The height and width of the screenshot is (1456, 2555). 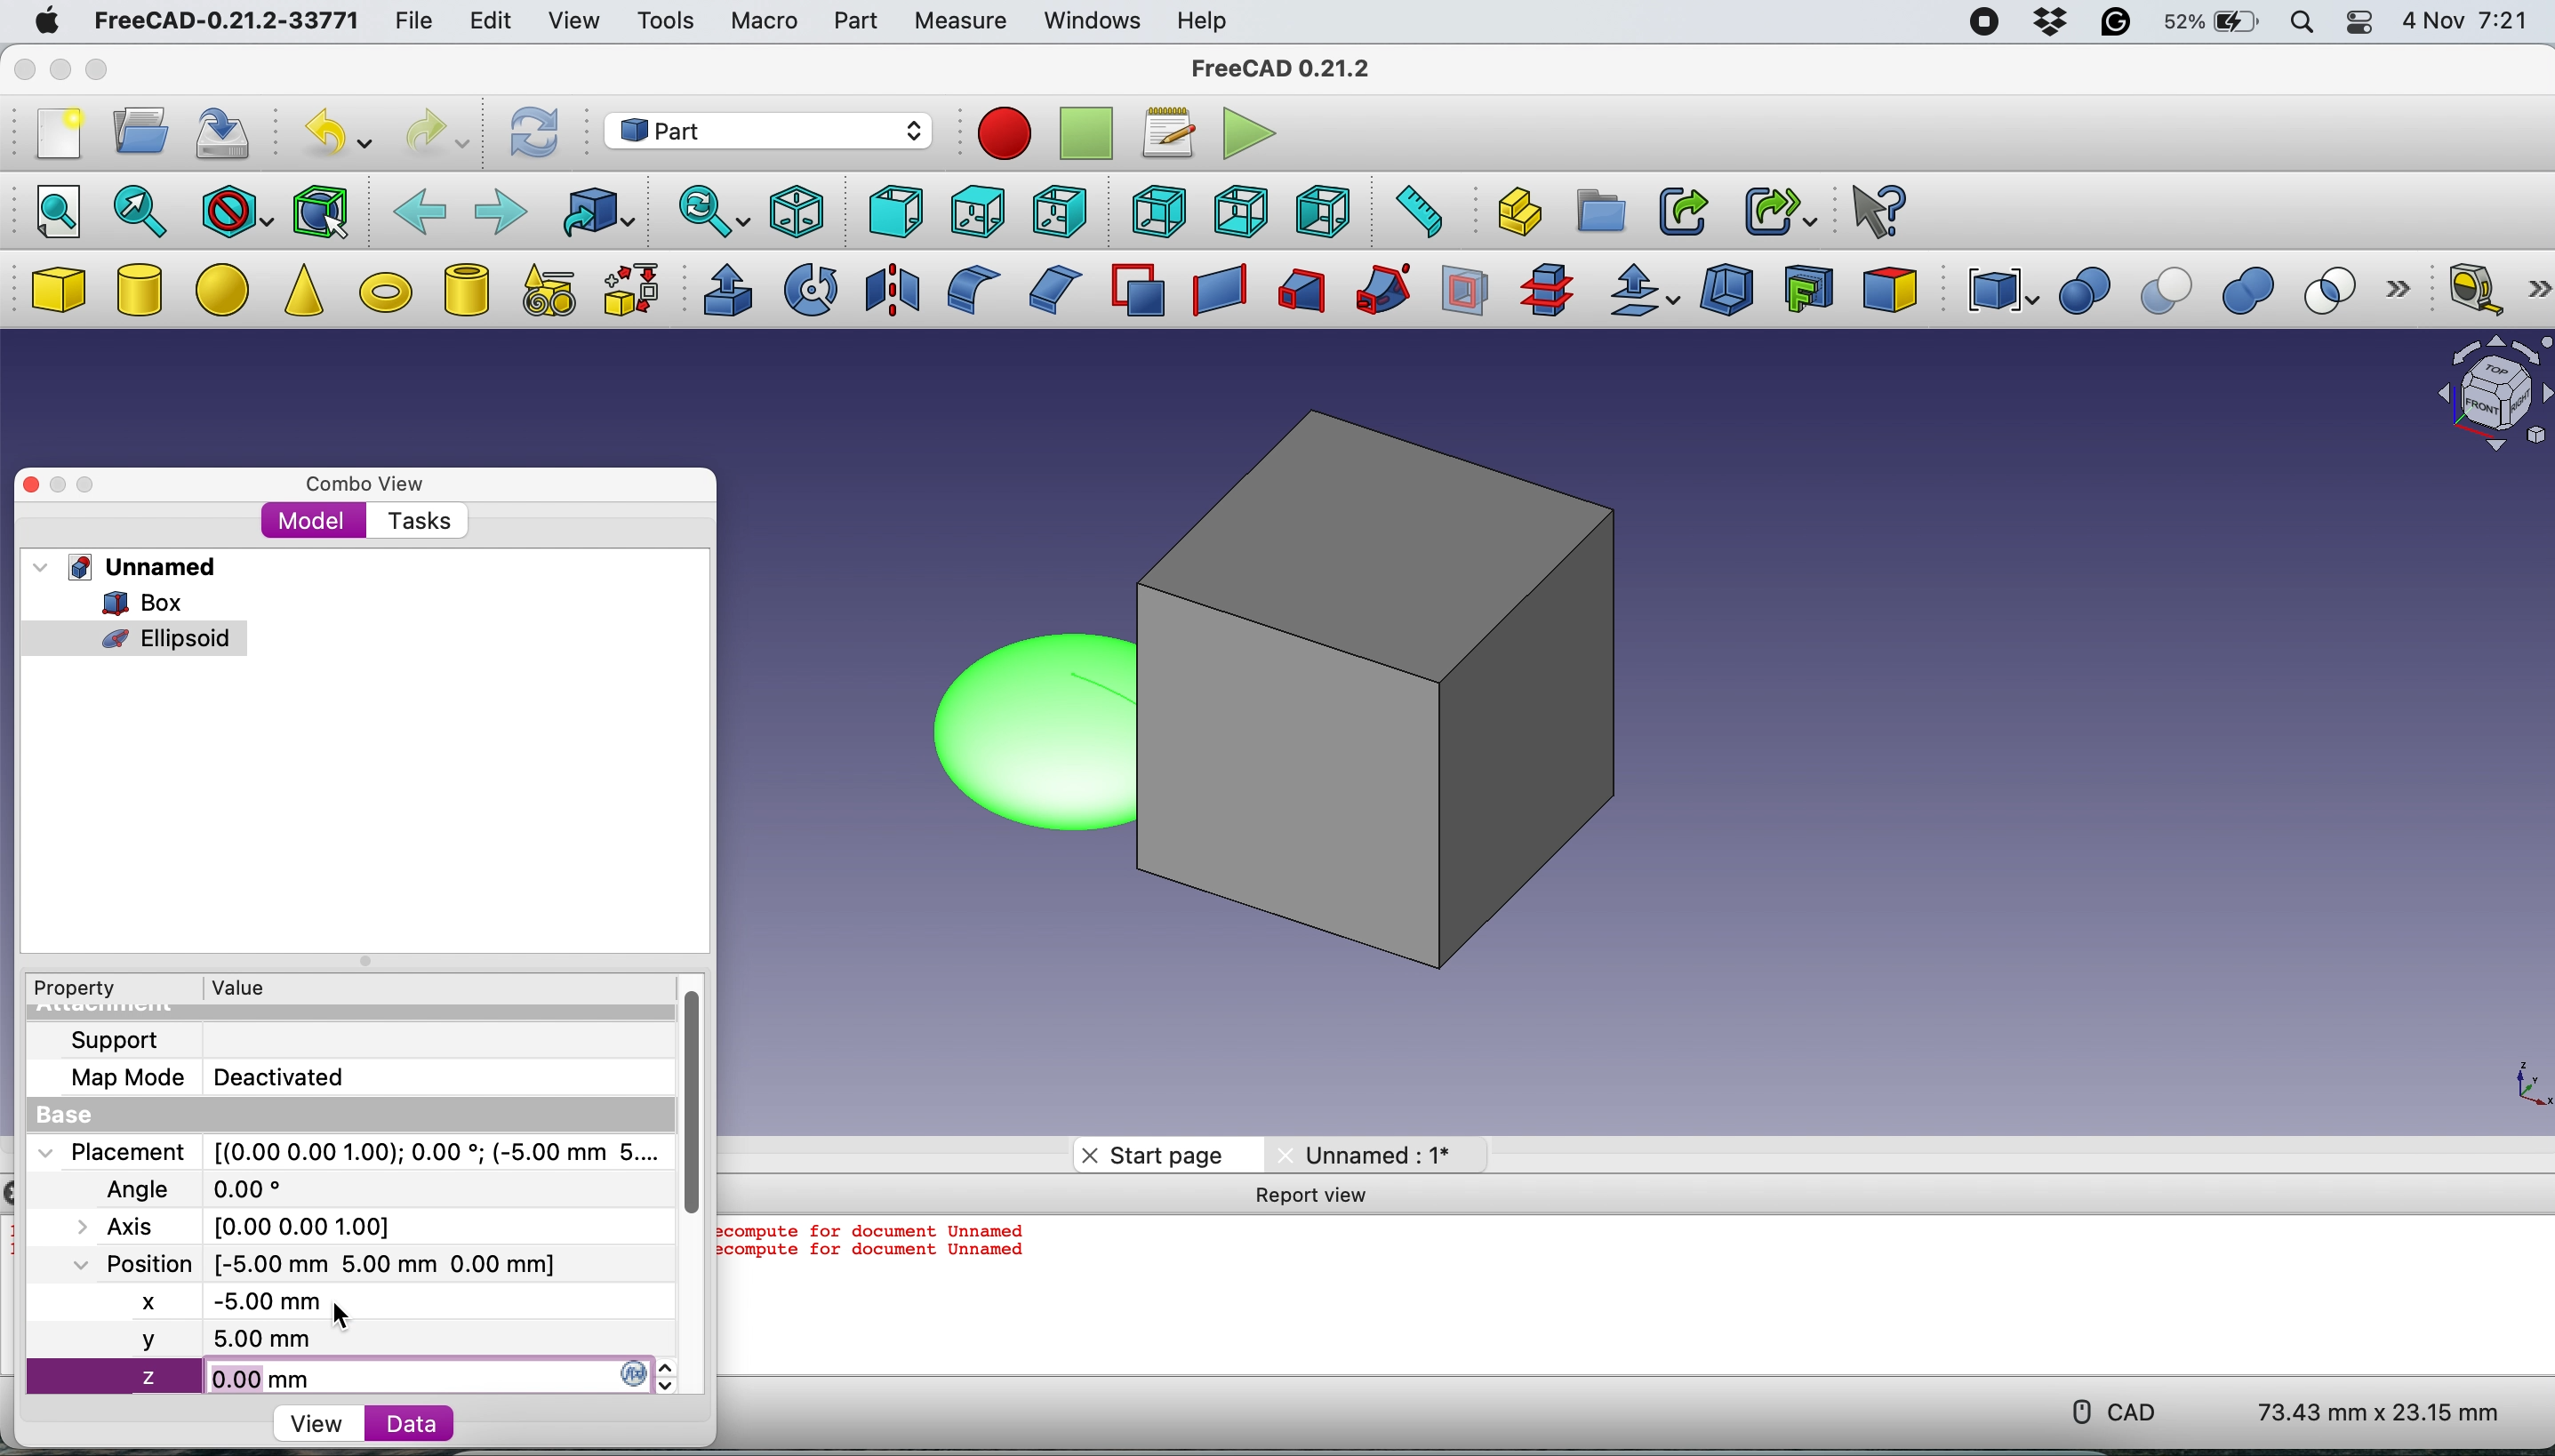 I want to click on stop recording macros, so click(x=1089, y=135).